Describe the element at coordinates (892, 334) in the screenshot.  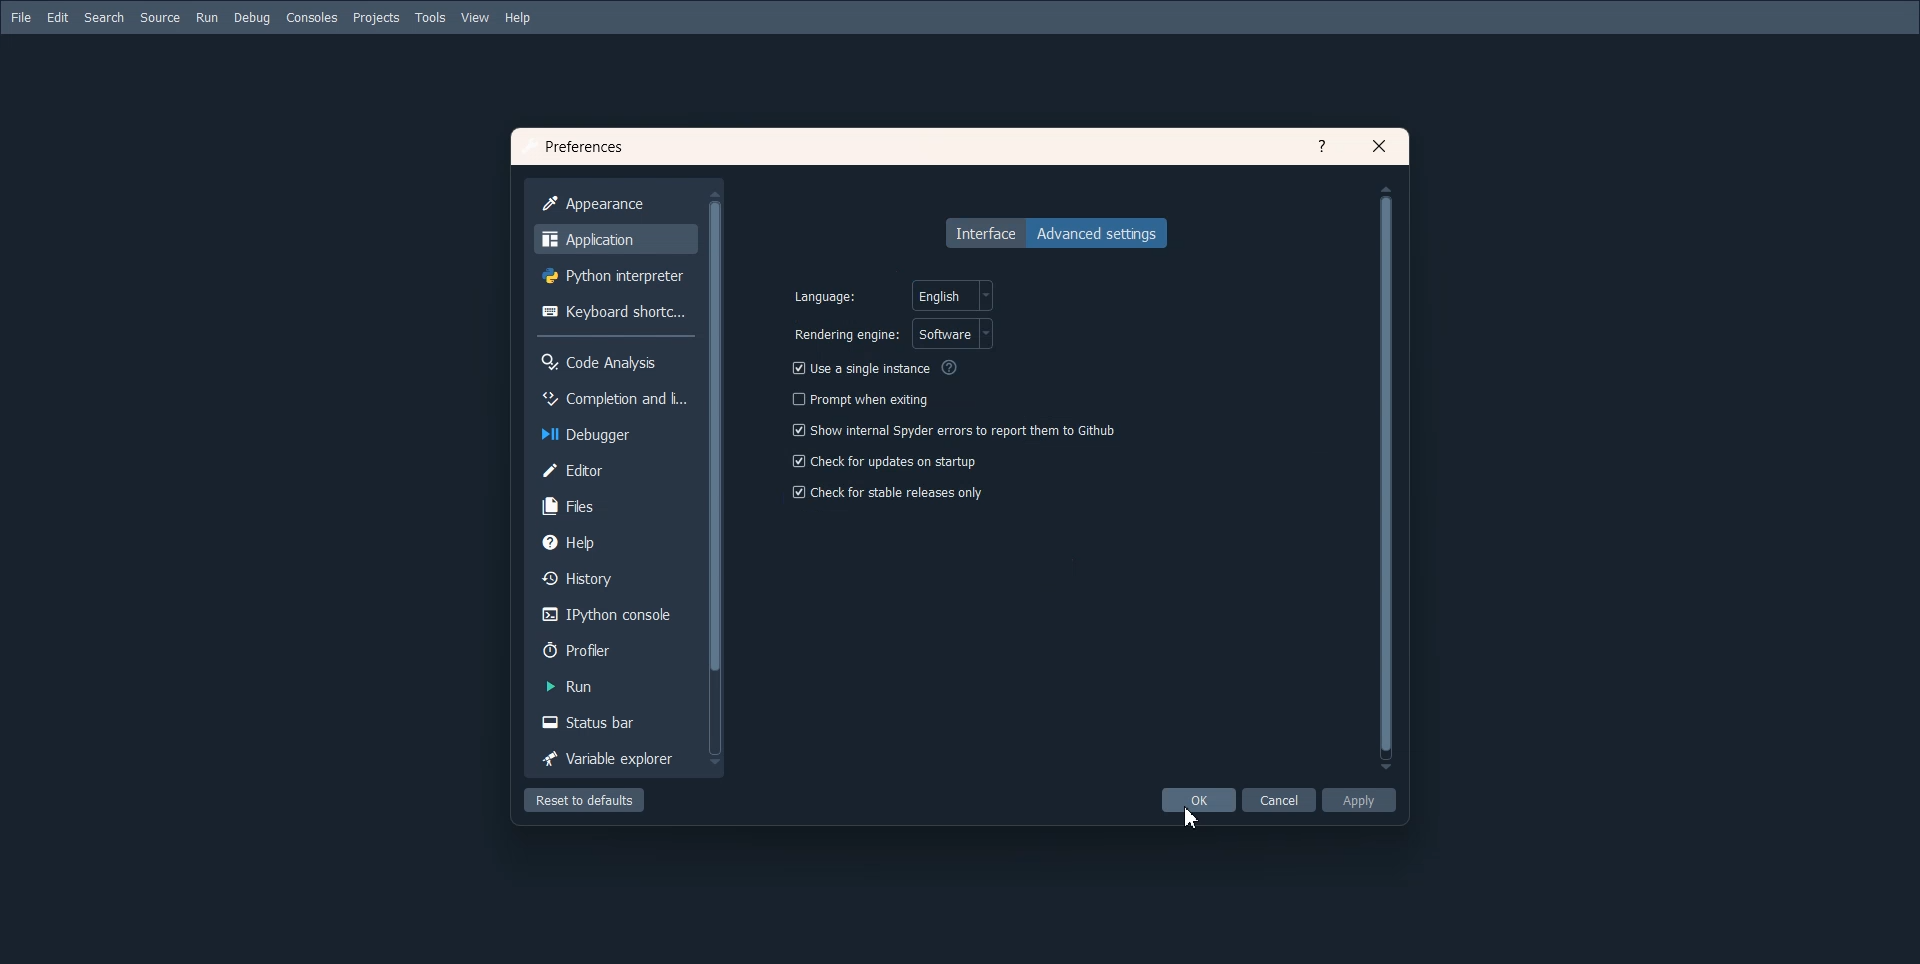
I see `select rendering engine` at that location.